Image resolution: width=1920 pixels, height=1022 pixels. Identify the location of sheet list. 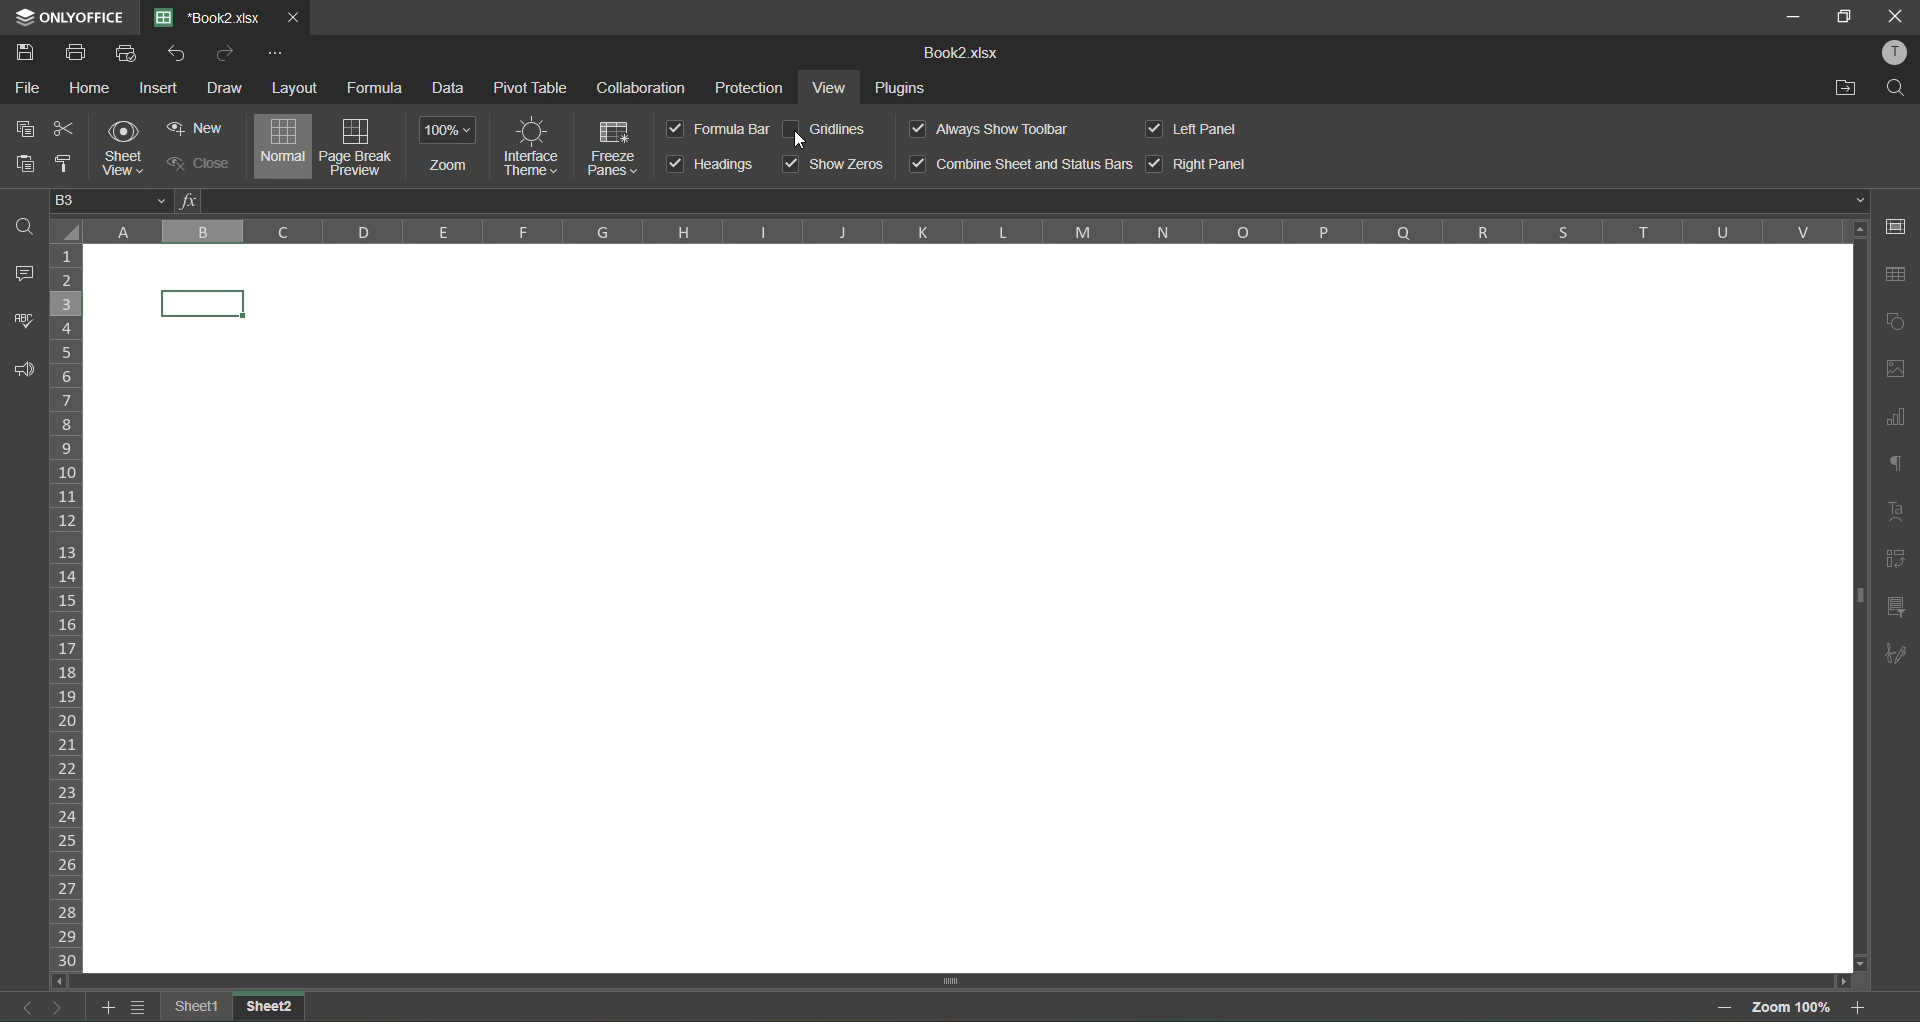
(139, 1008).